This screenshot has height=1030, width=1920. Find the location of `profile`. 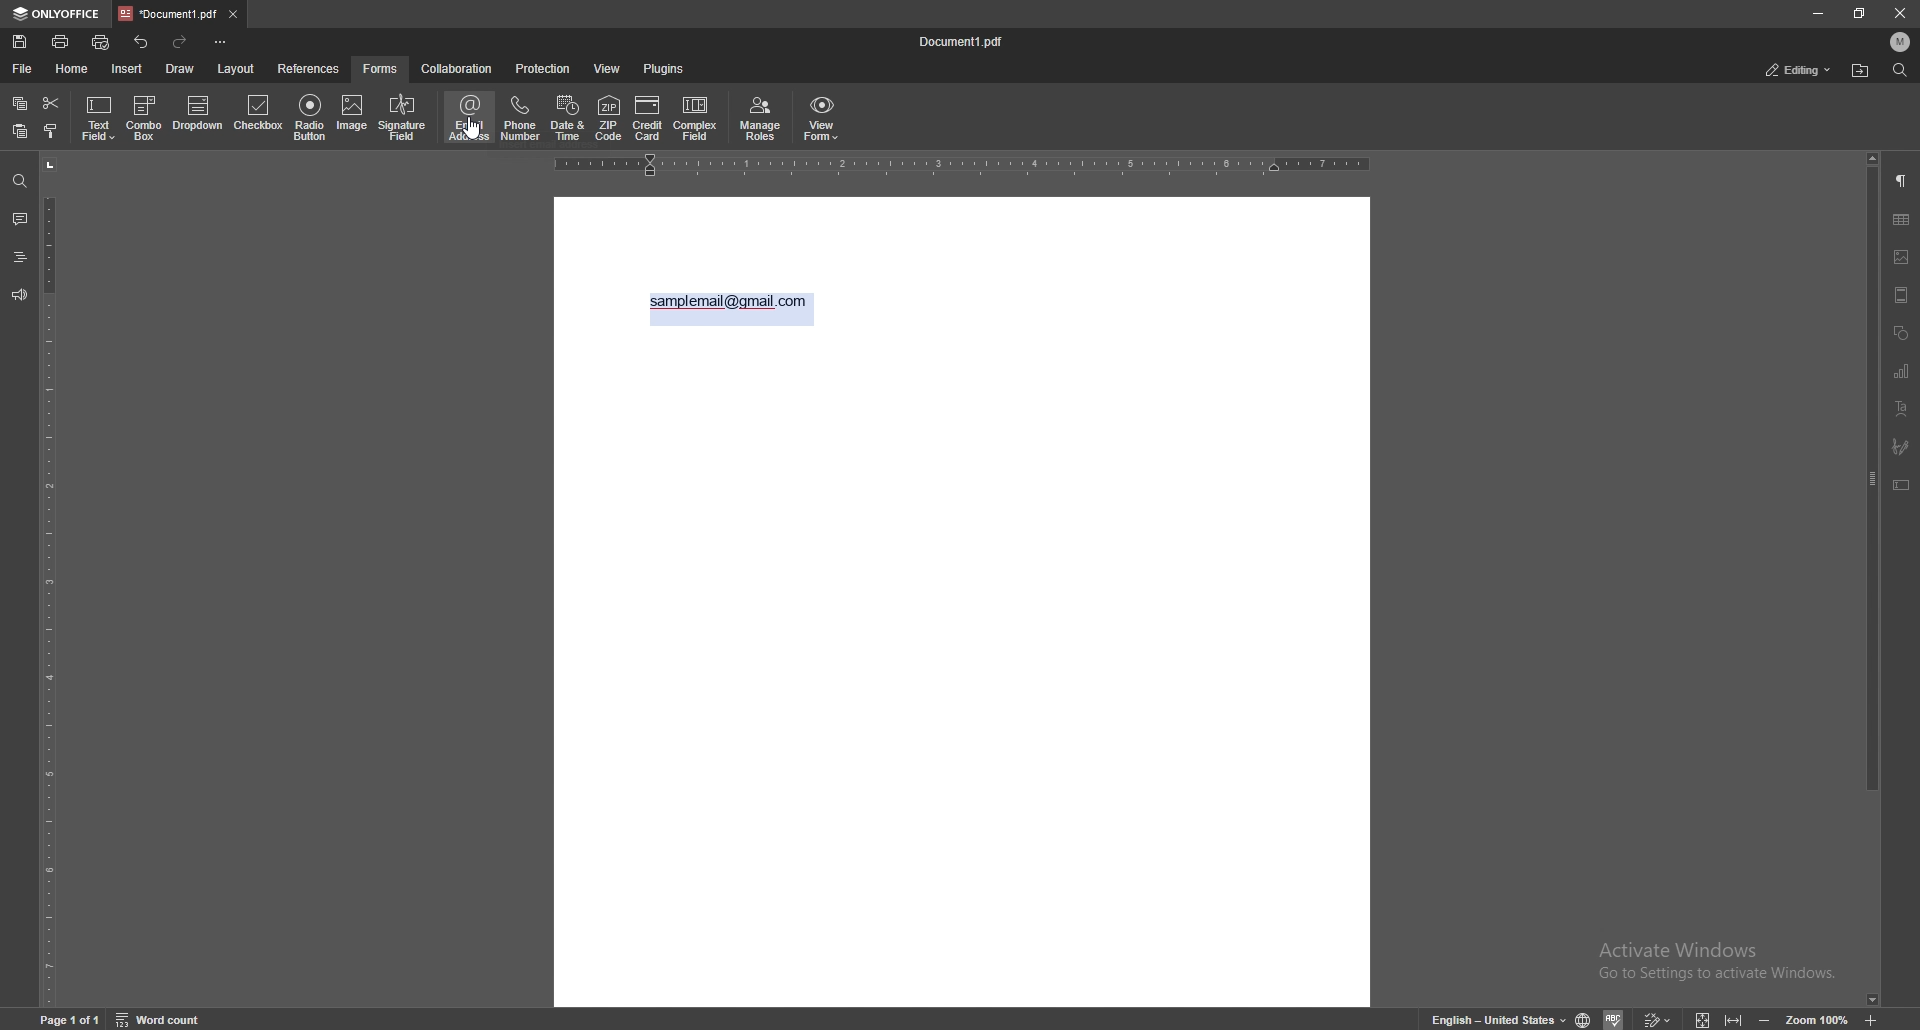

profile is located at coordinates (1901, 42).